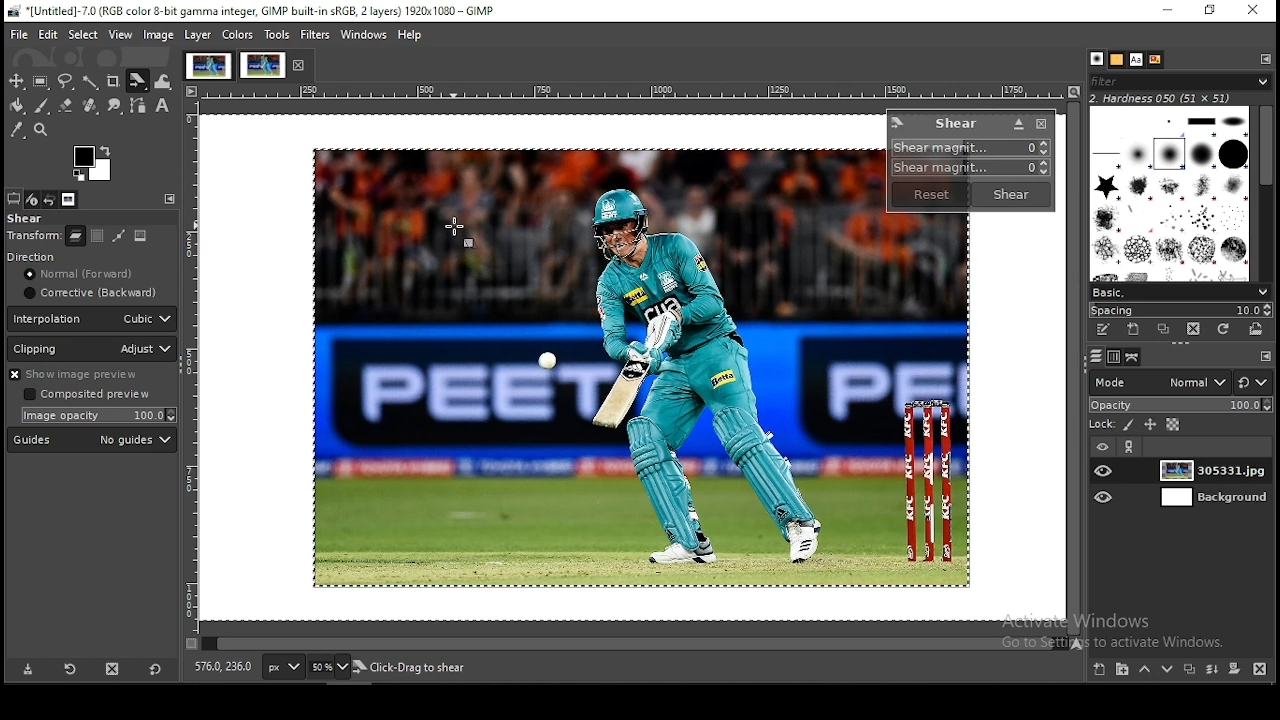 The image size is (1280, 720). I want to click on selection tool, so click(18, 80).